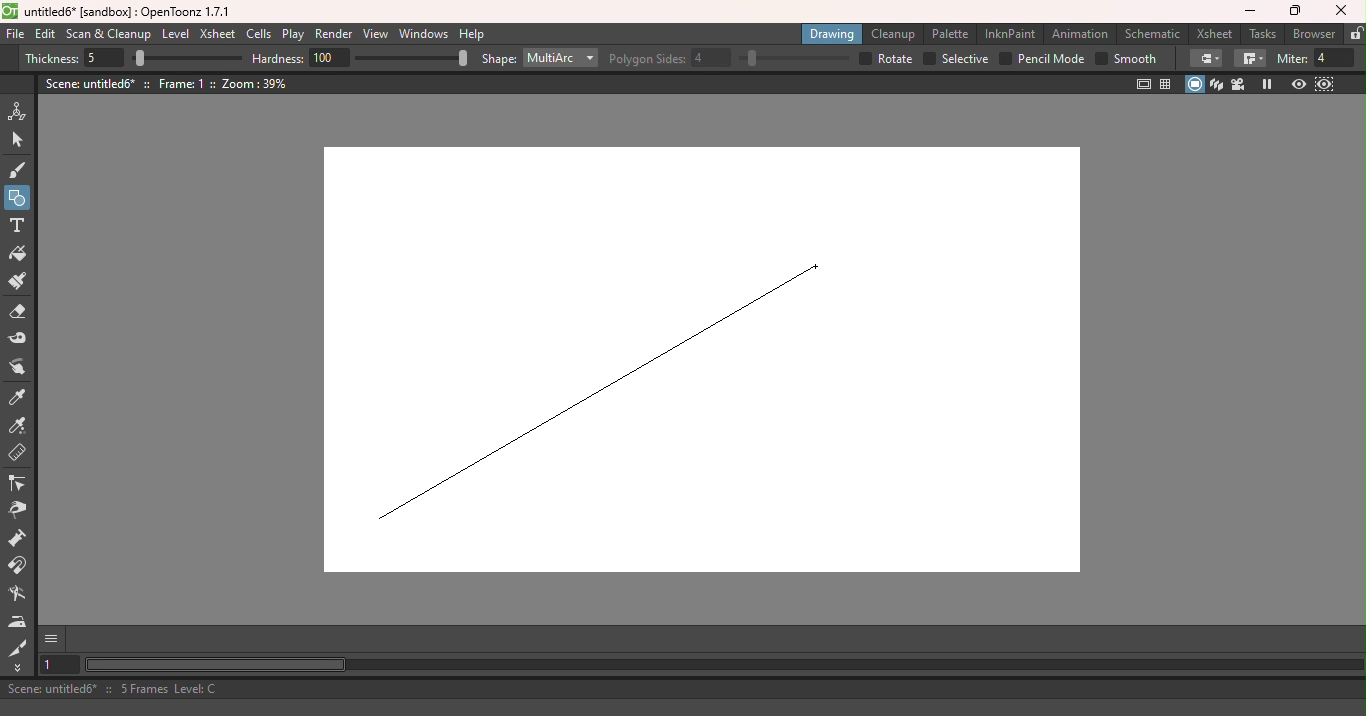 The width and height of the screenshot is (1366, 716). I want to click on View, so click(376, 34).